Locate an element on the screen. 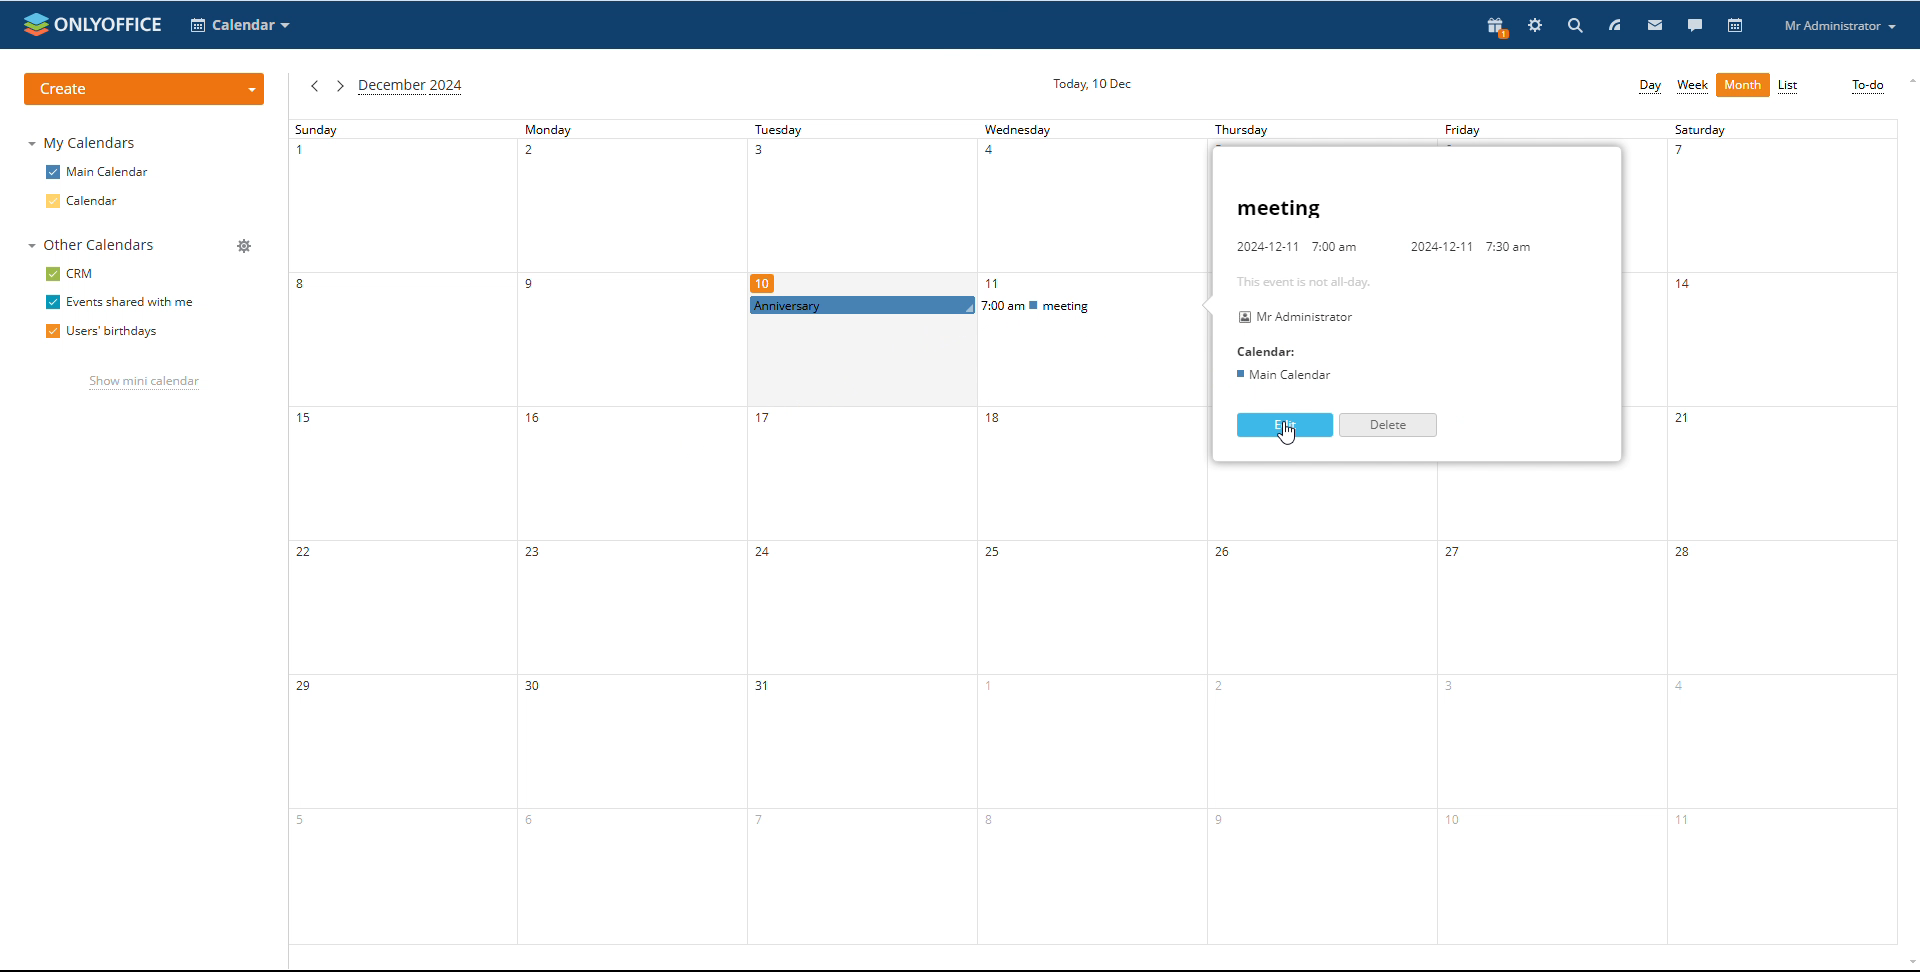 The image size is (1920, 972). next month is located at coordinates (339, 85).